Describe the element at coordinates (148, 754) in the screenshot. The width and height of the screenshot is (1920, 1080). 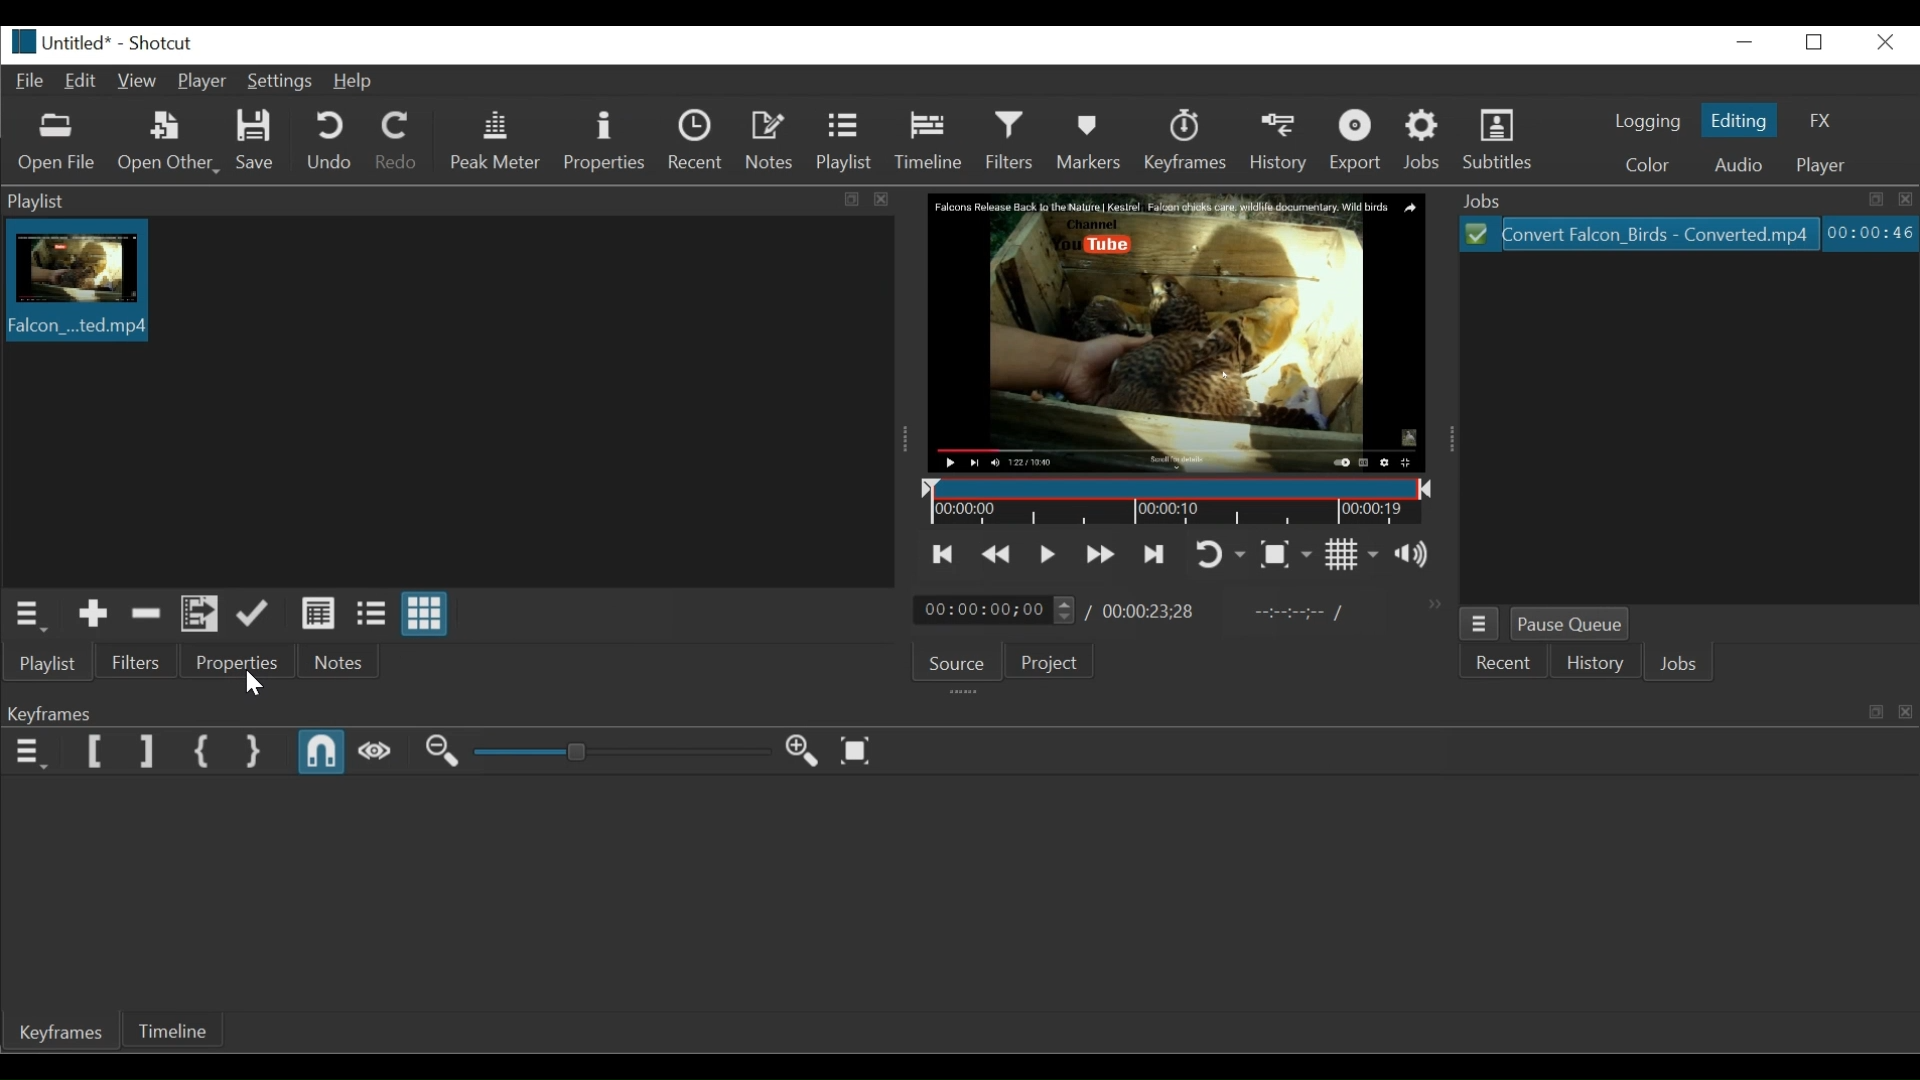
I see `Set Filter last` at that location.